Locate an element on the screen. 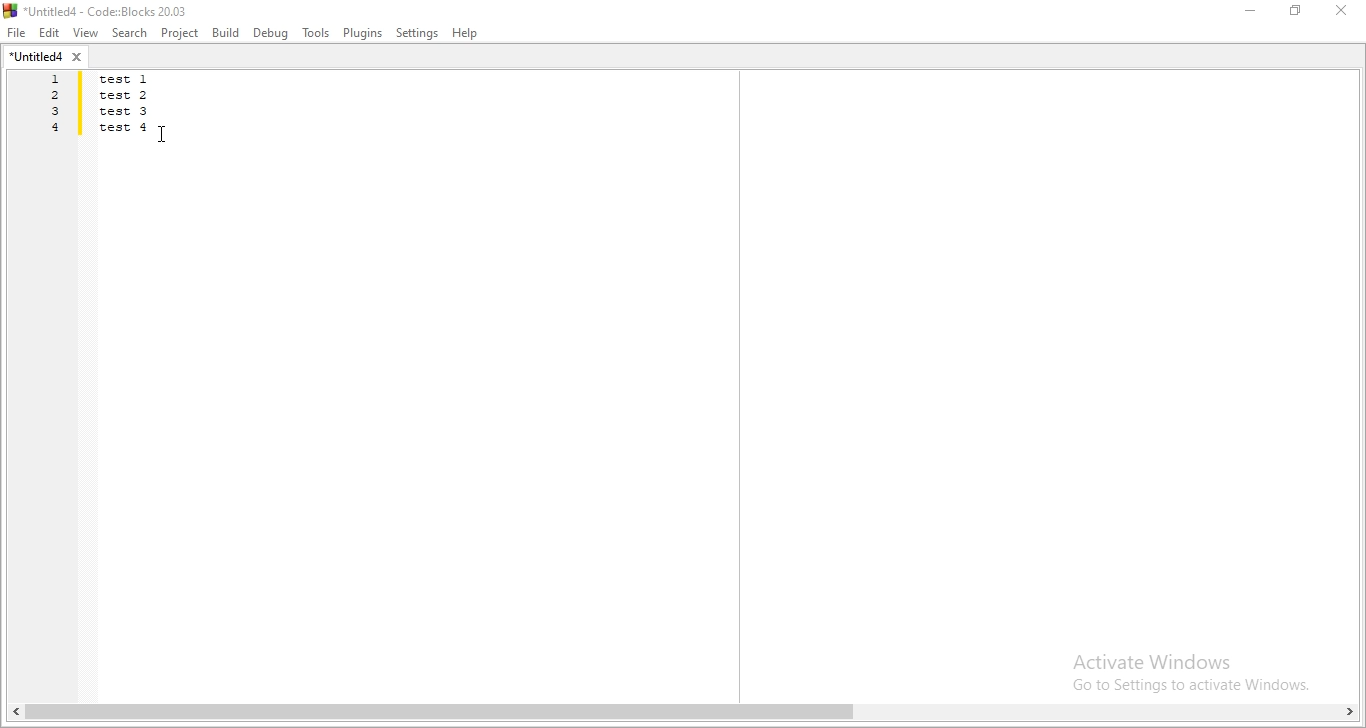 Image resolution: width=1366 pixels, height=728 pixels. Help is located at coordinates (469, 34).